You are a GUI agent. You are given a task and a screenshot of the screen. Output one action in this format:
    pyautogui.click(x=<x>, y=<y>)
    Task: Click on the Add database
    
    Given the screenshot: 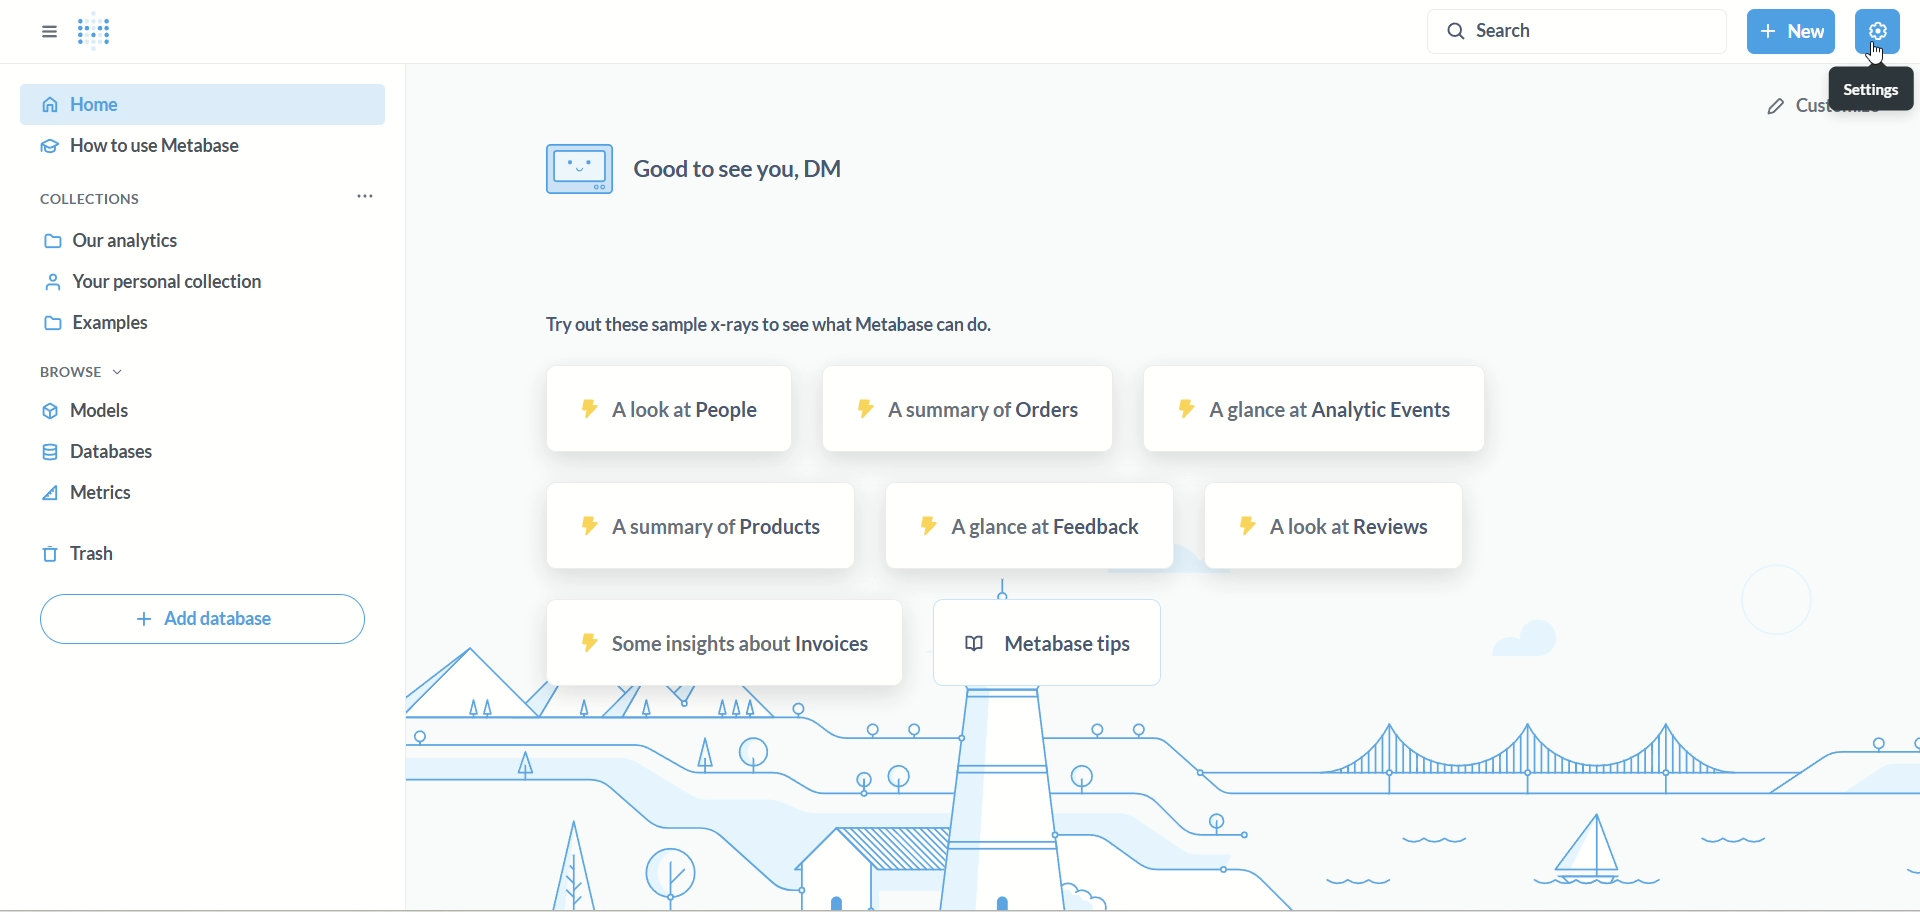 What is the action you would take?
    pyautogui.click(x=206, y=620)
    